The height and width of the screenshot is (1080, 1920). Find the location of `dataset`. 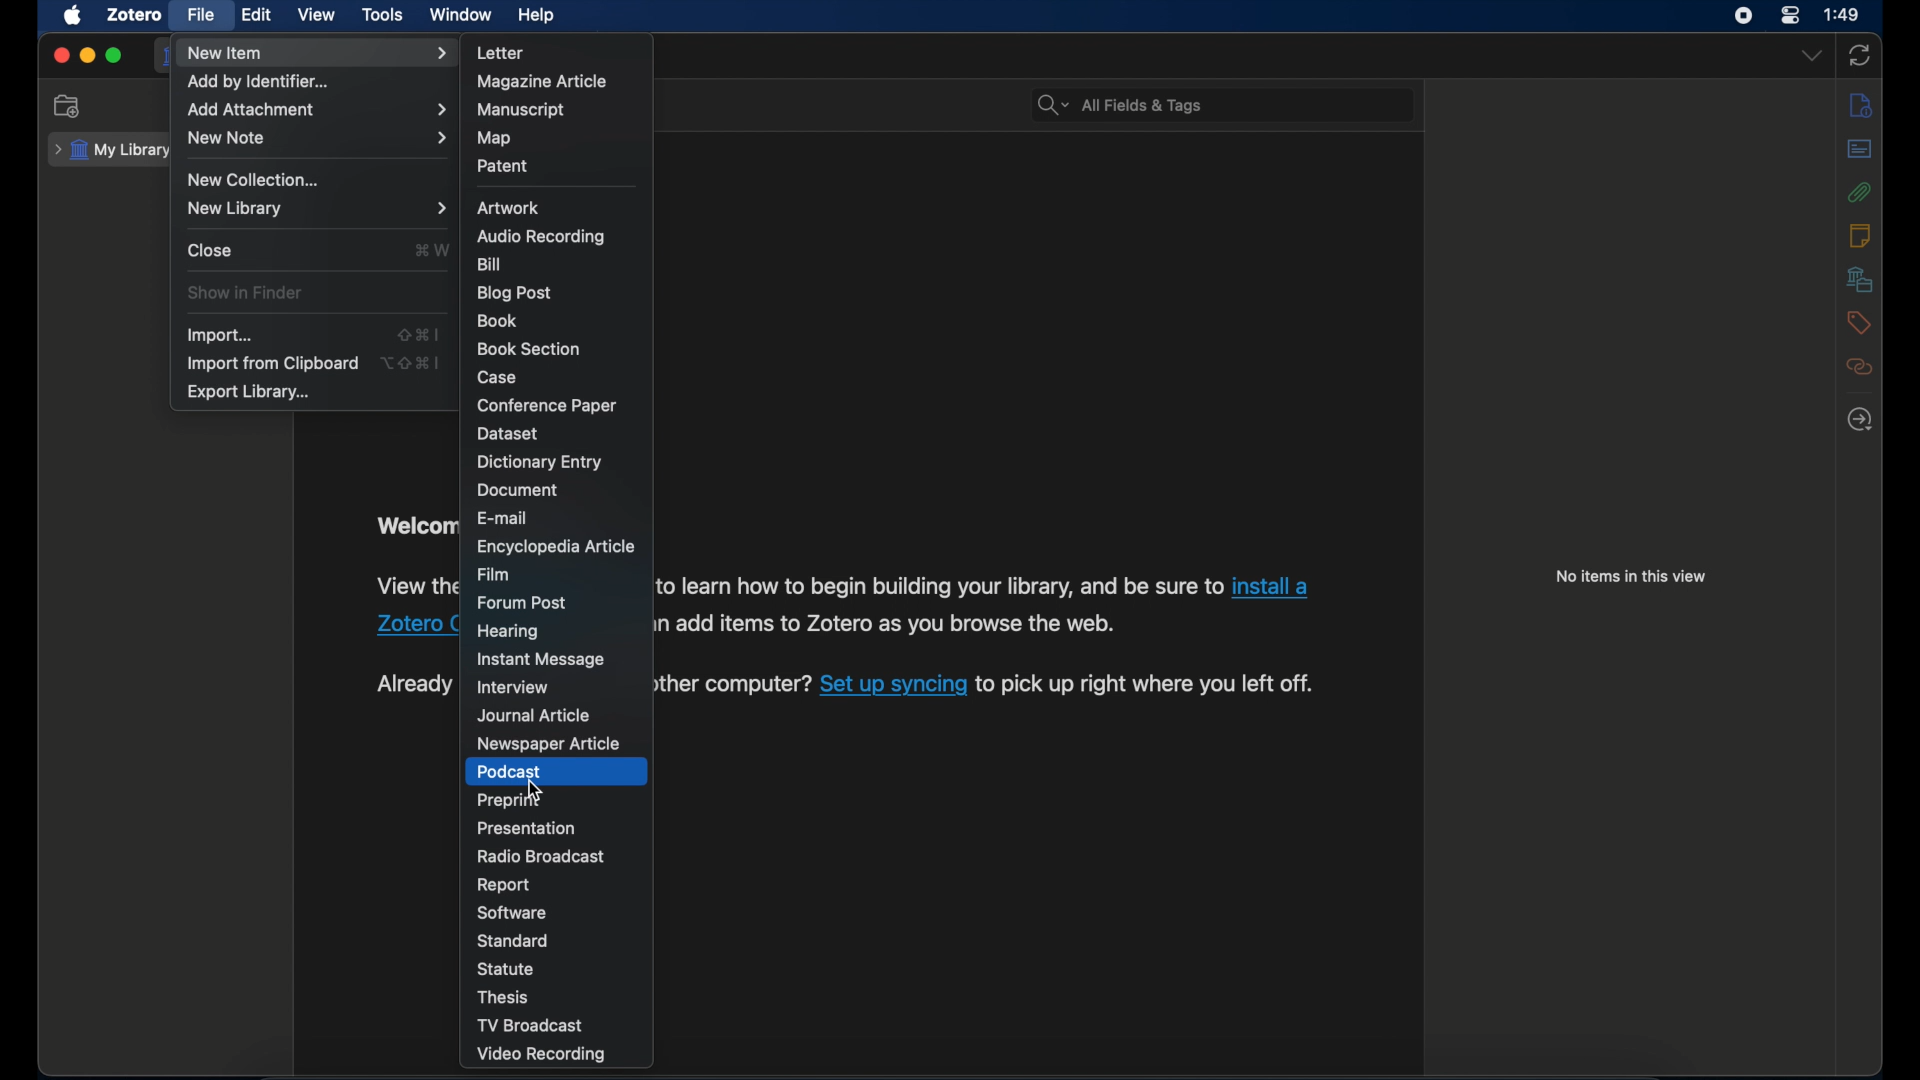

dataset is located at coordinates (509, 434).